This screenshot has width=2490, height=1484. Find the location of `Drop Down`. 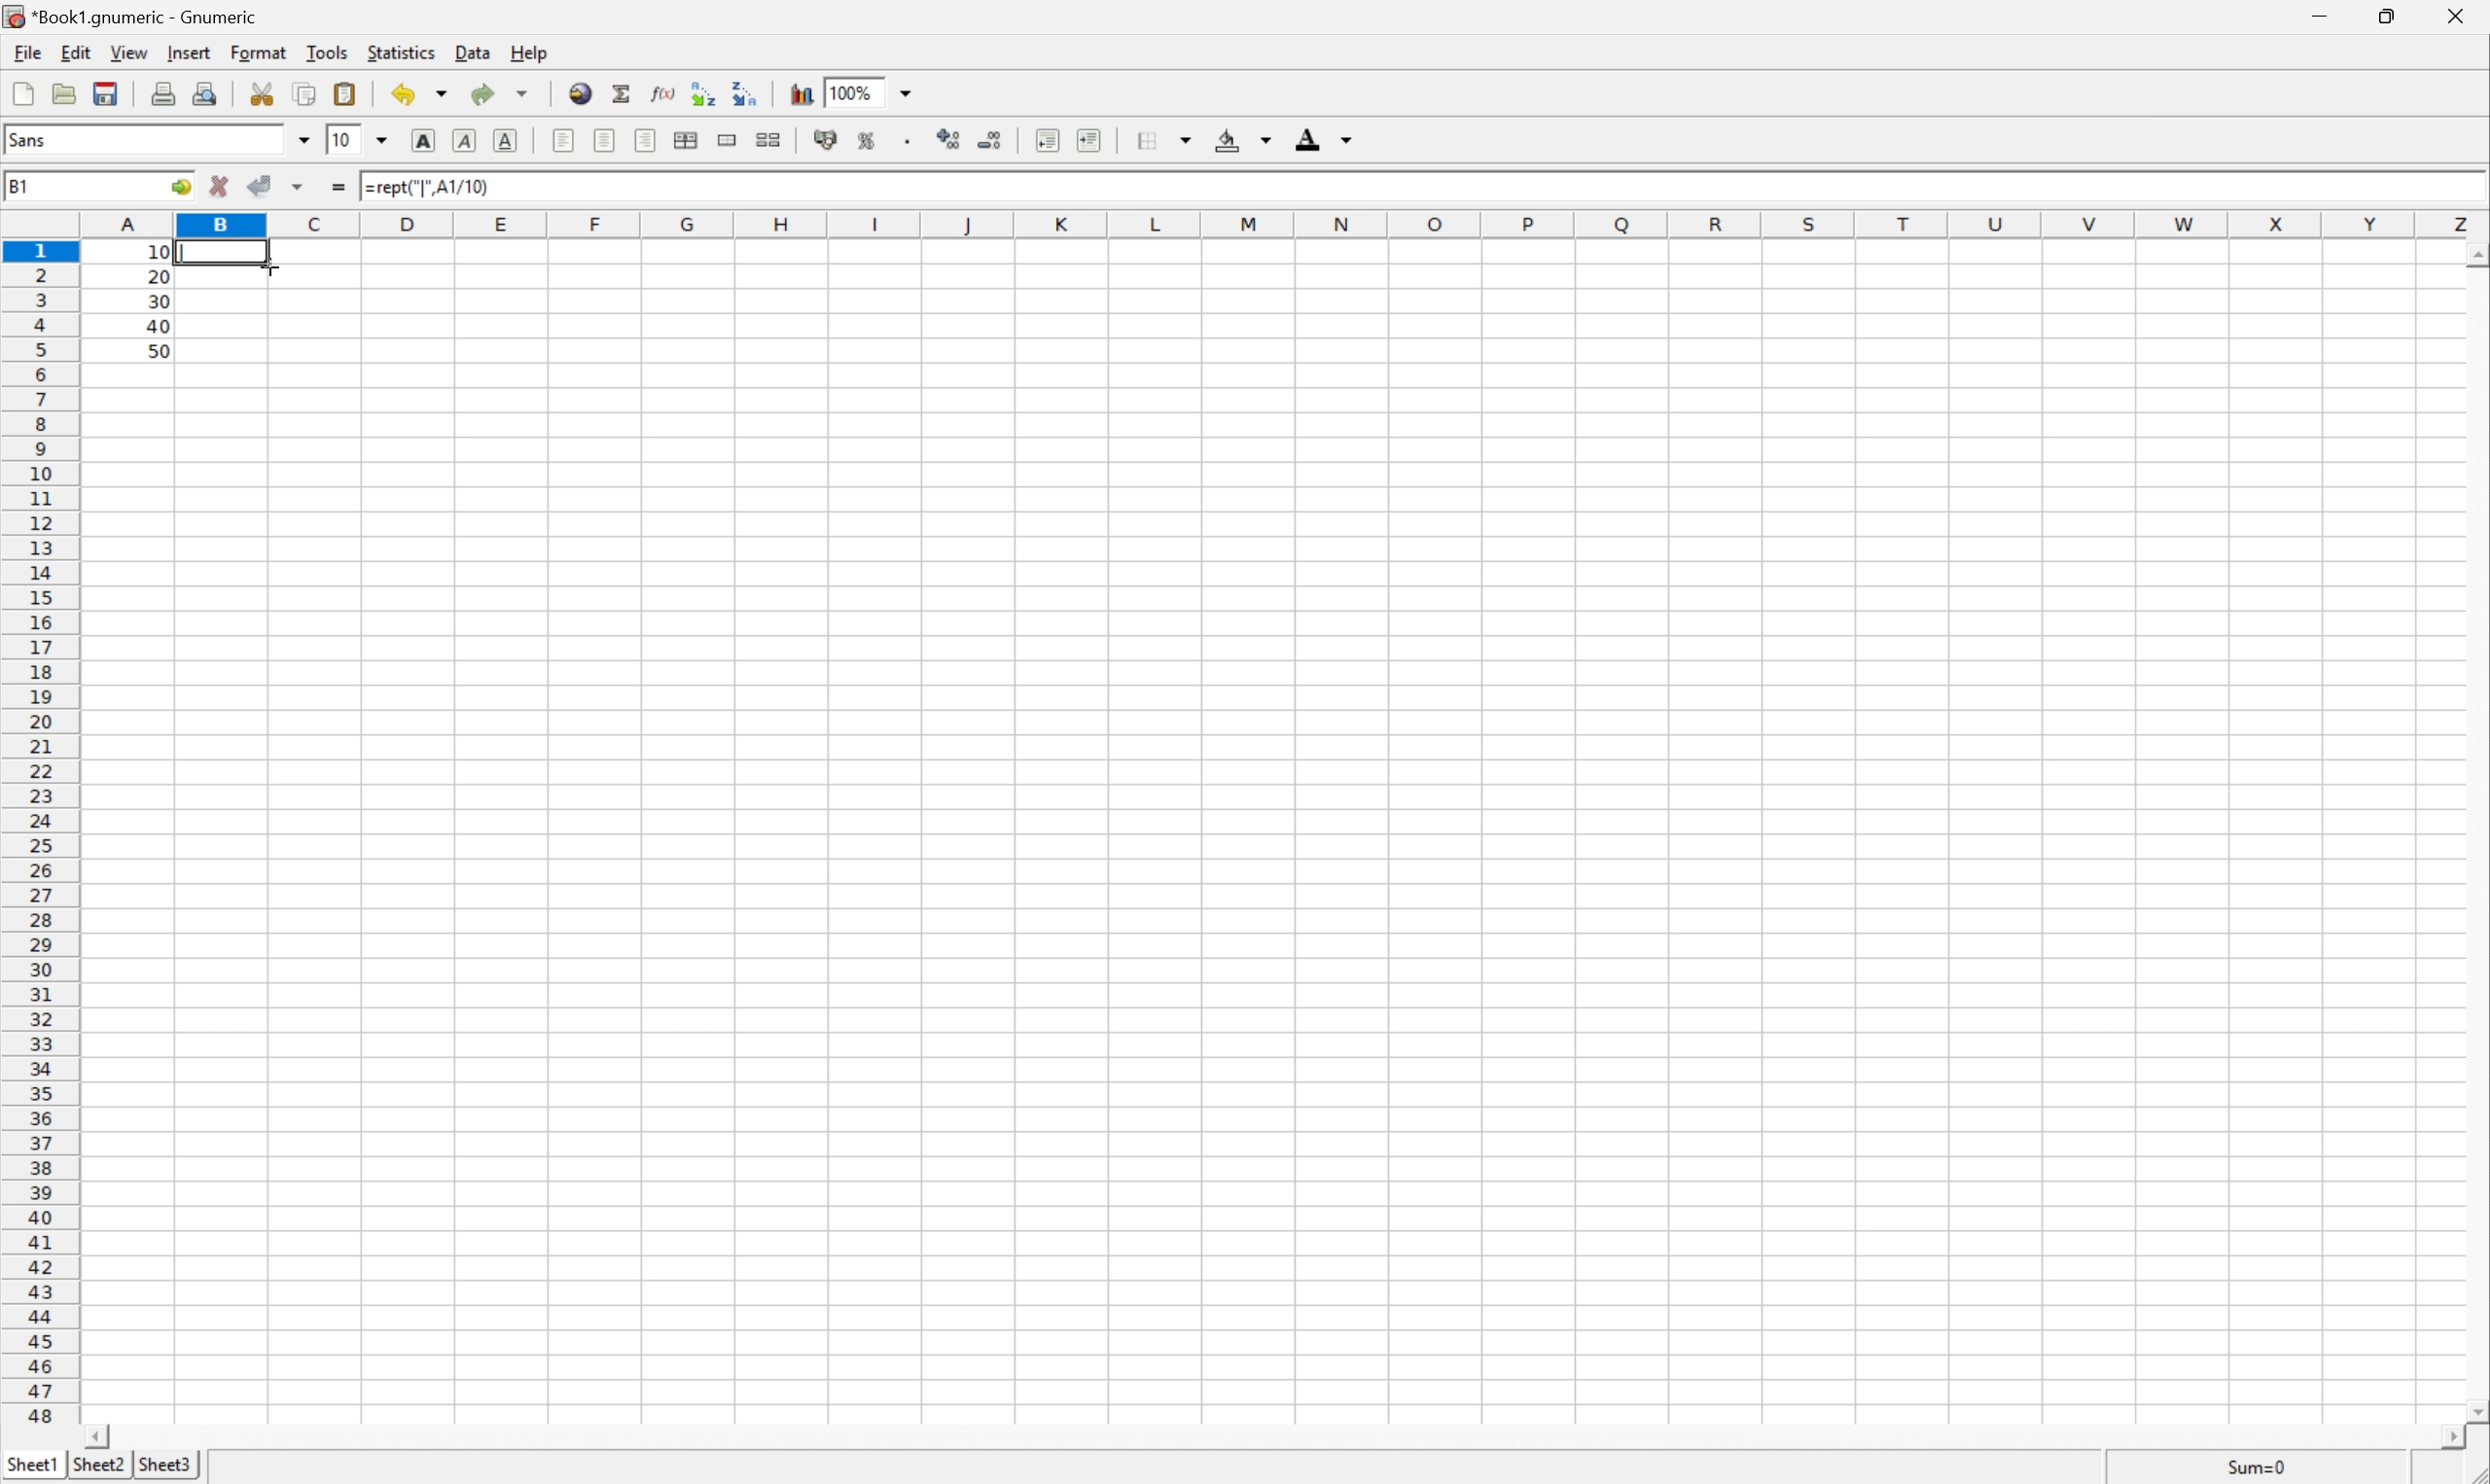

Drop Down is located at coordinates (302, 140).